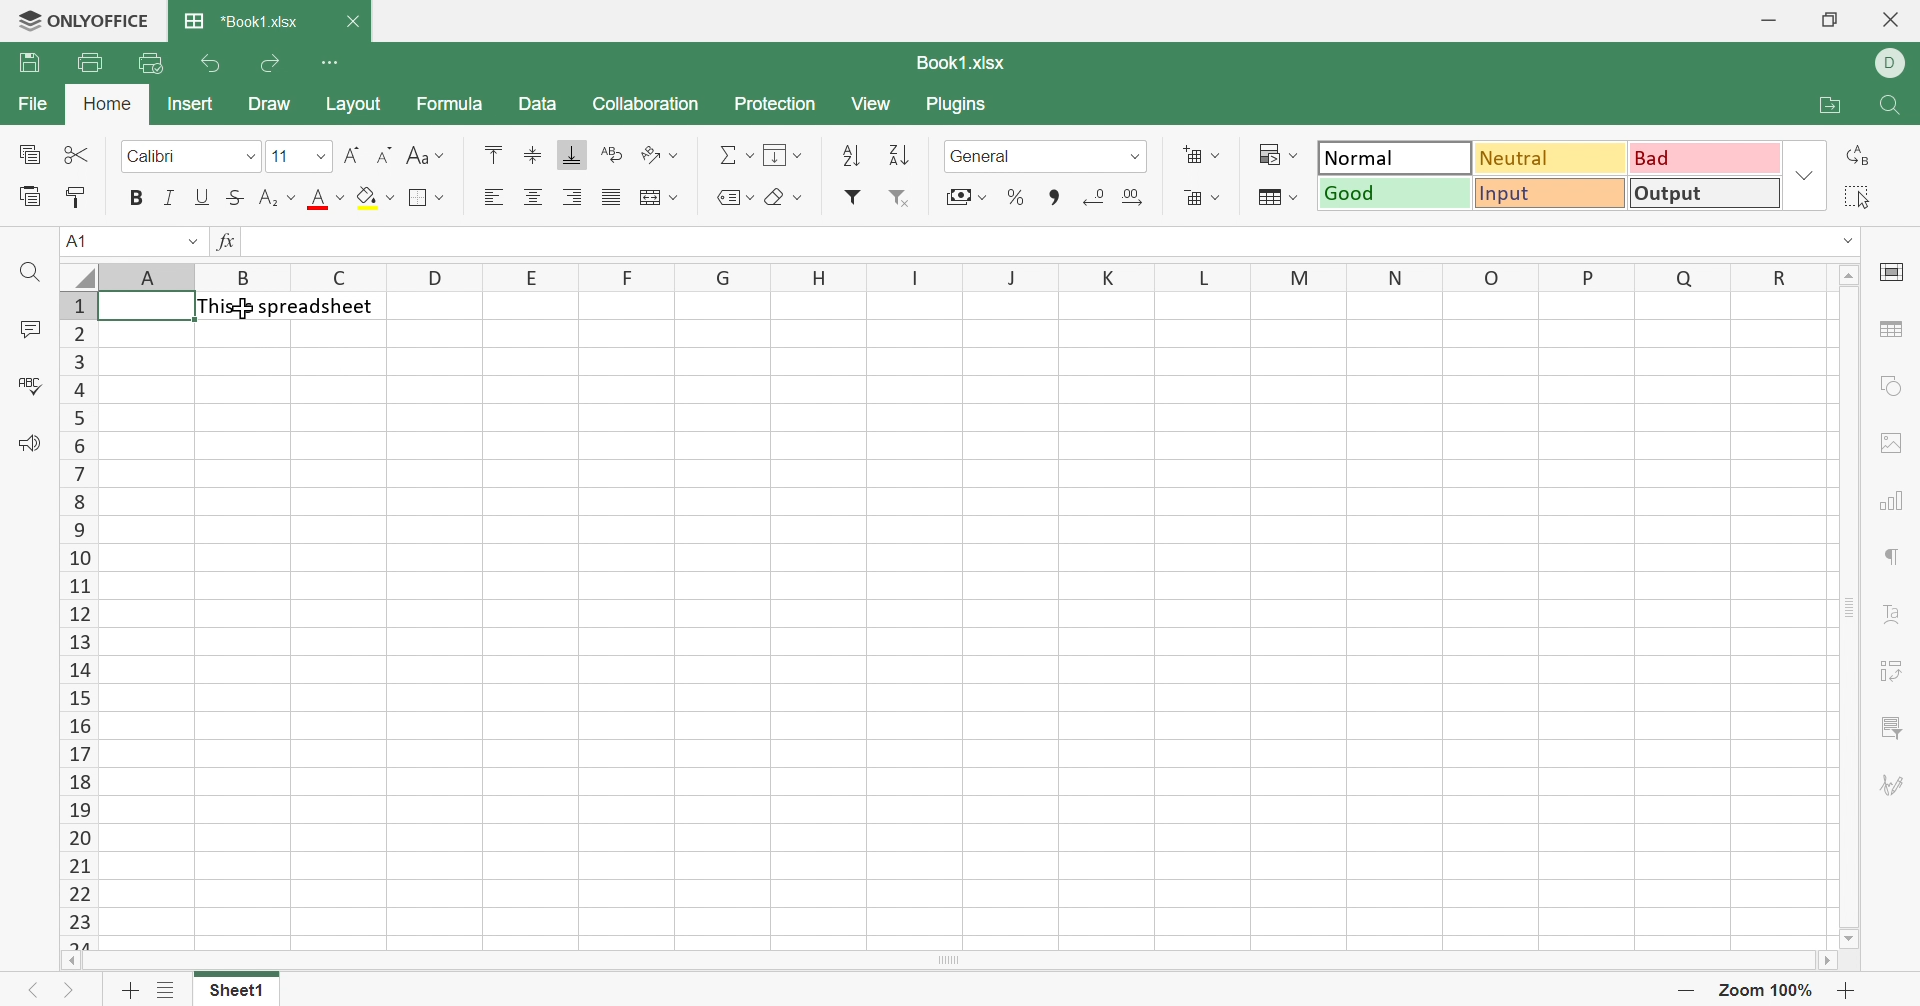 This screenshot has height=1006, width=1920. I want to click on General, so click(983, 154).